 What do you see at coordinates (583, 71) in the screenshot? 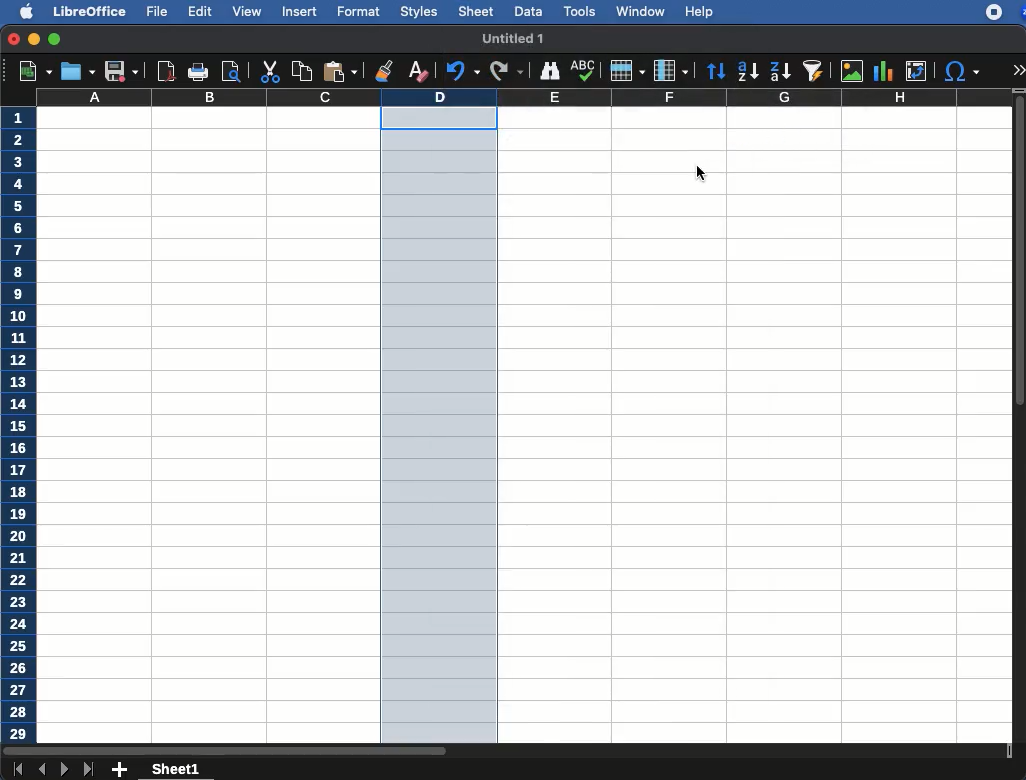
I see `spell check` at bounding box center [583, 71].